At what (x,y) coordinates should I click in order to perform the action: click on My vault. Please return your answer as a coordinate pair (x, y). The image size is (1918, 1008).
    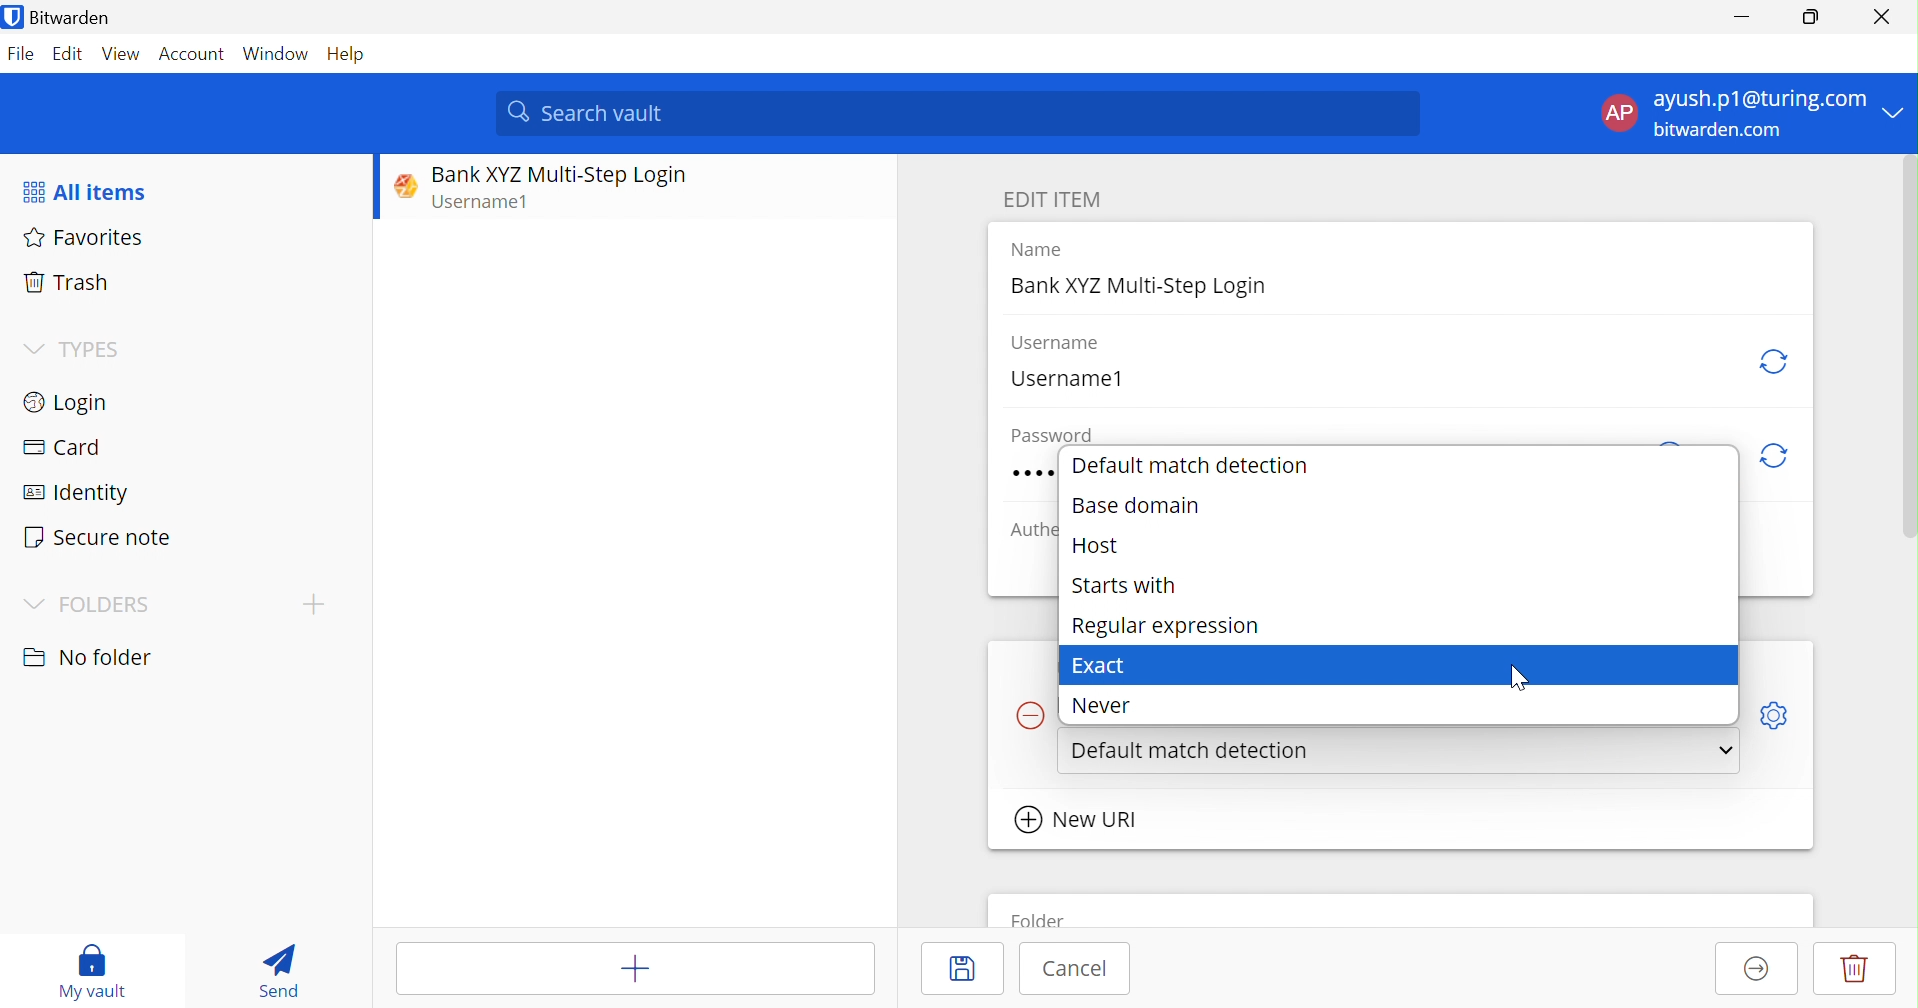
    Looking at the image, I should click on (91, 971).